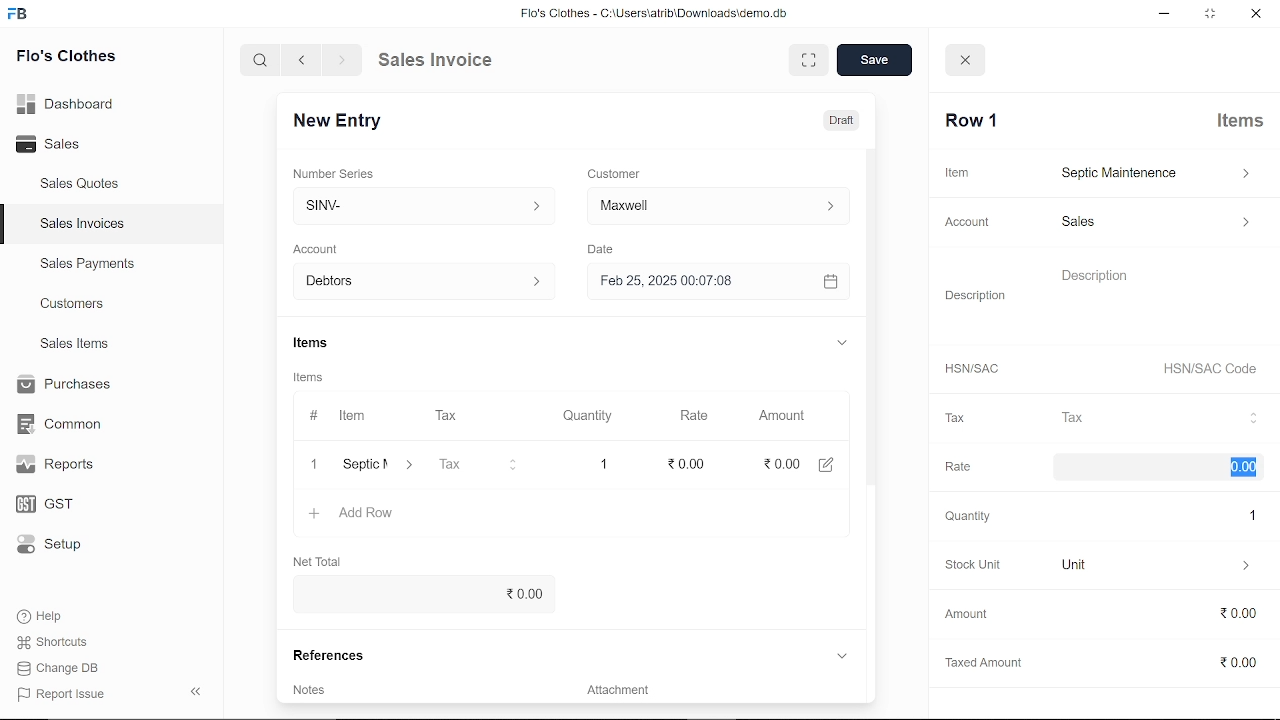 The width and height of the screenshot is (1280, 720). I want to click on HSN/SAC Code, so click(1210, 371).